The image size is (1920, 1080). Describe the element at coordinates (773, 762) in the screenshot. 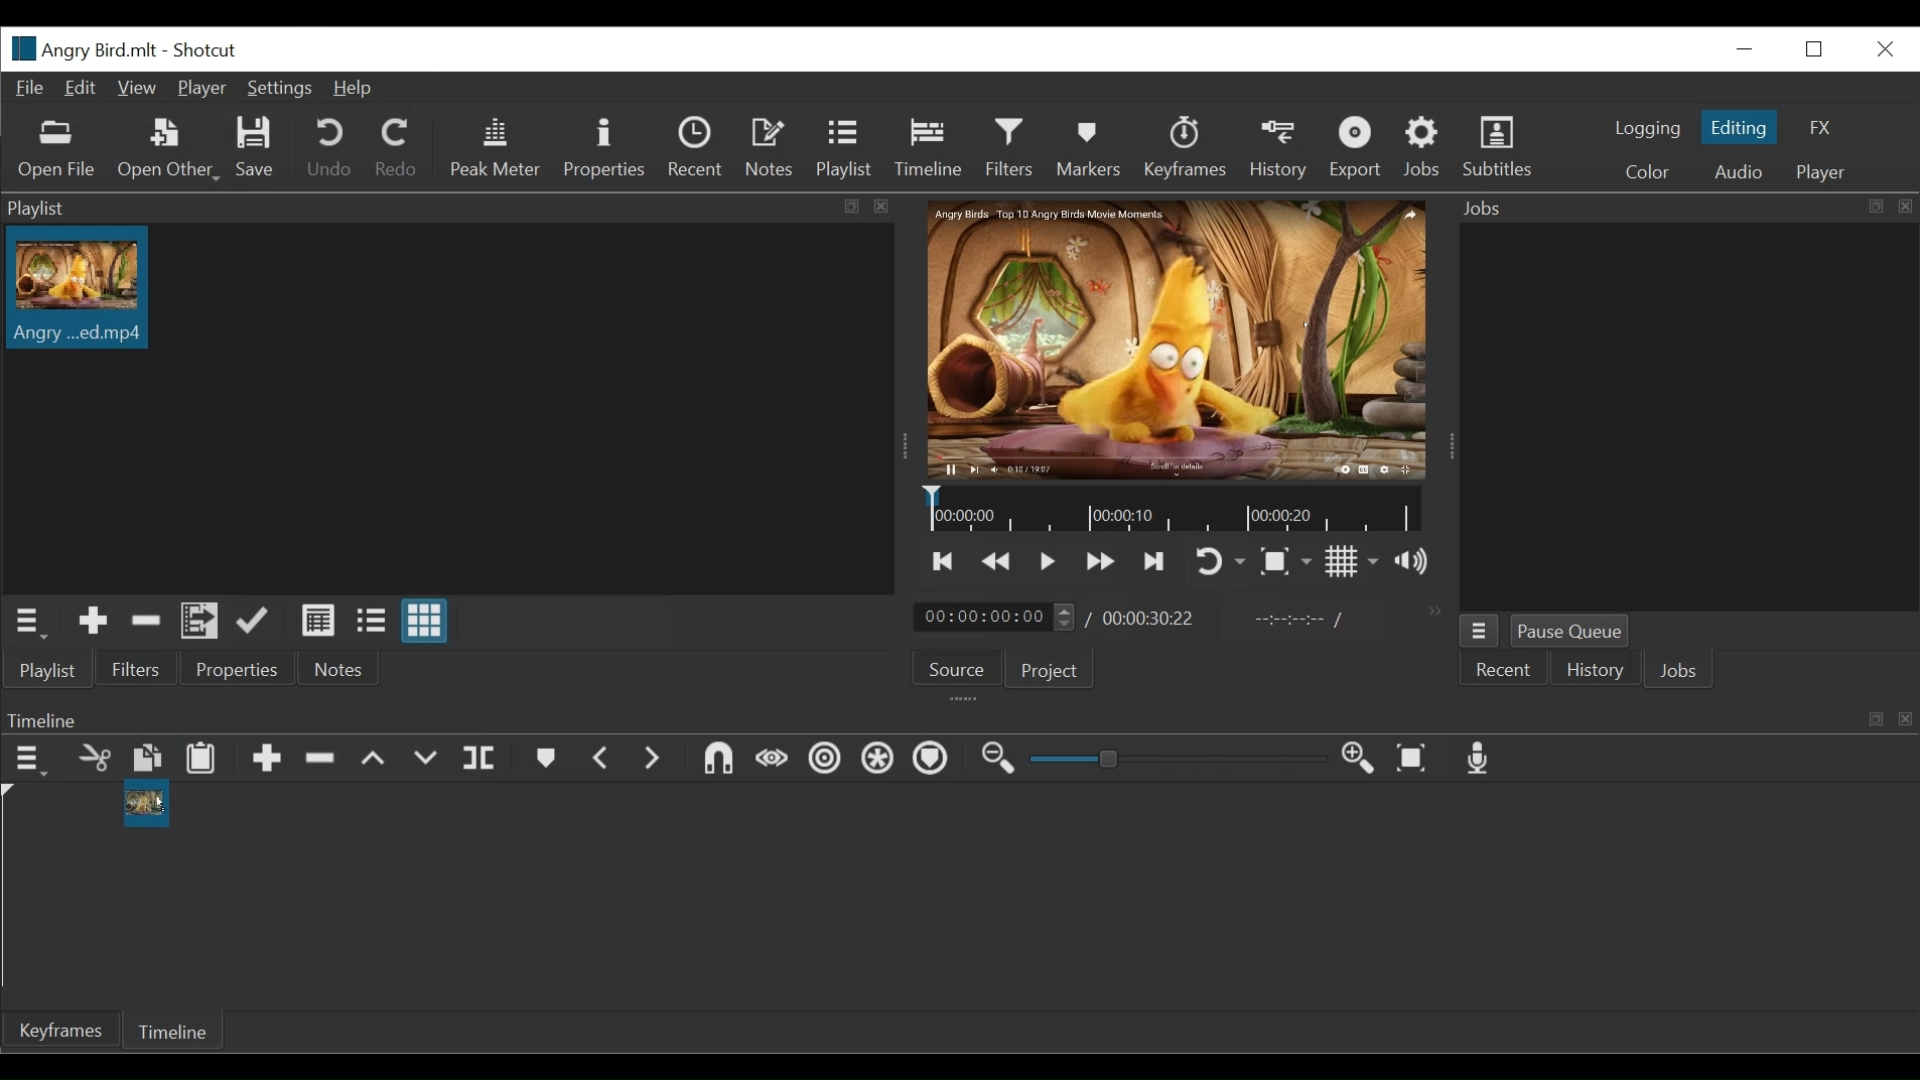

I see `Scrub while dragging` at that location.